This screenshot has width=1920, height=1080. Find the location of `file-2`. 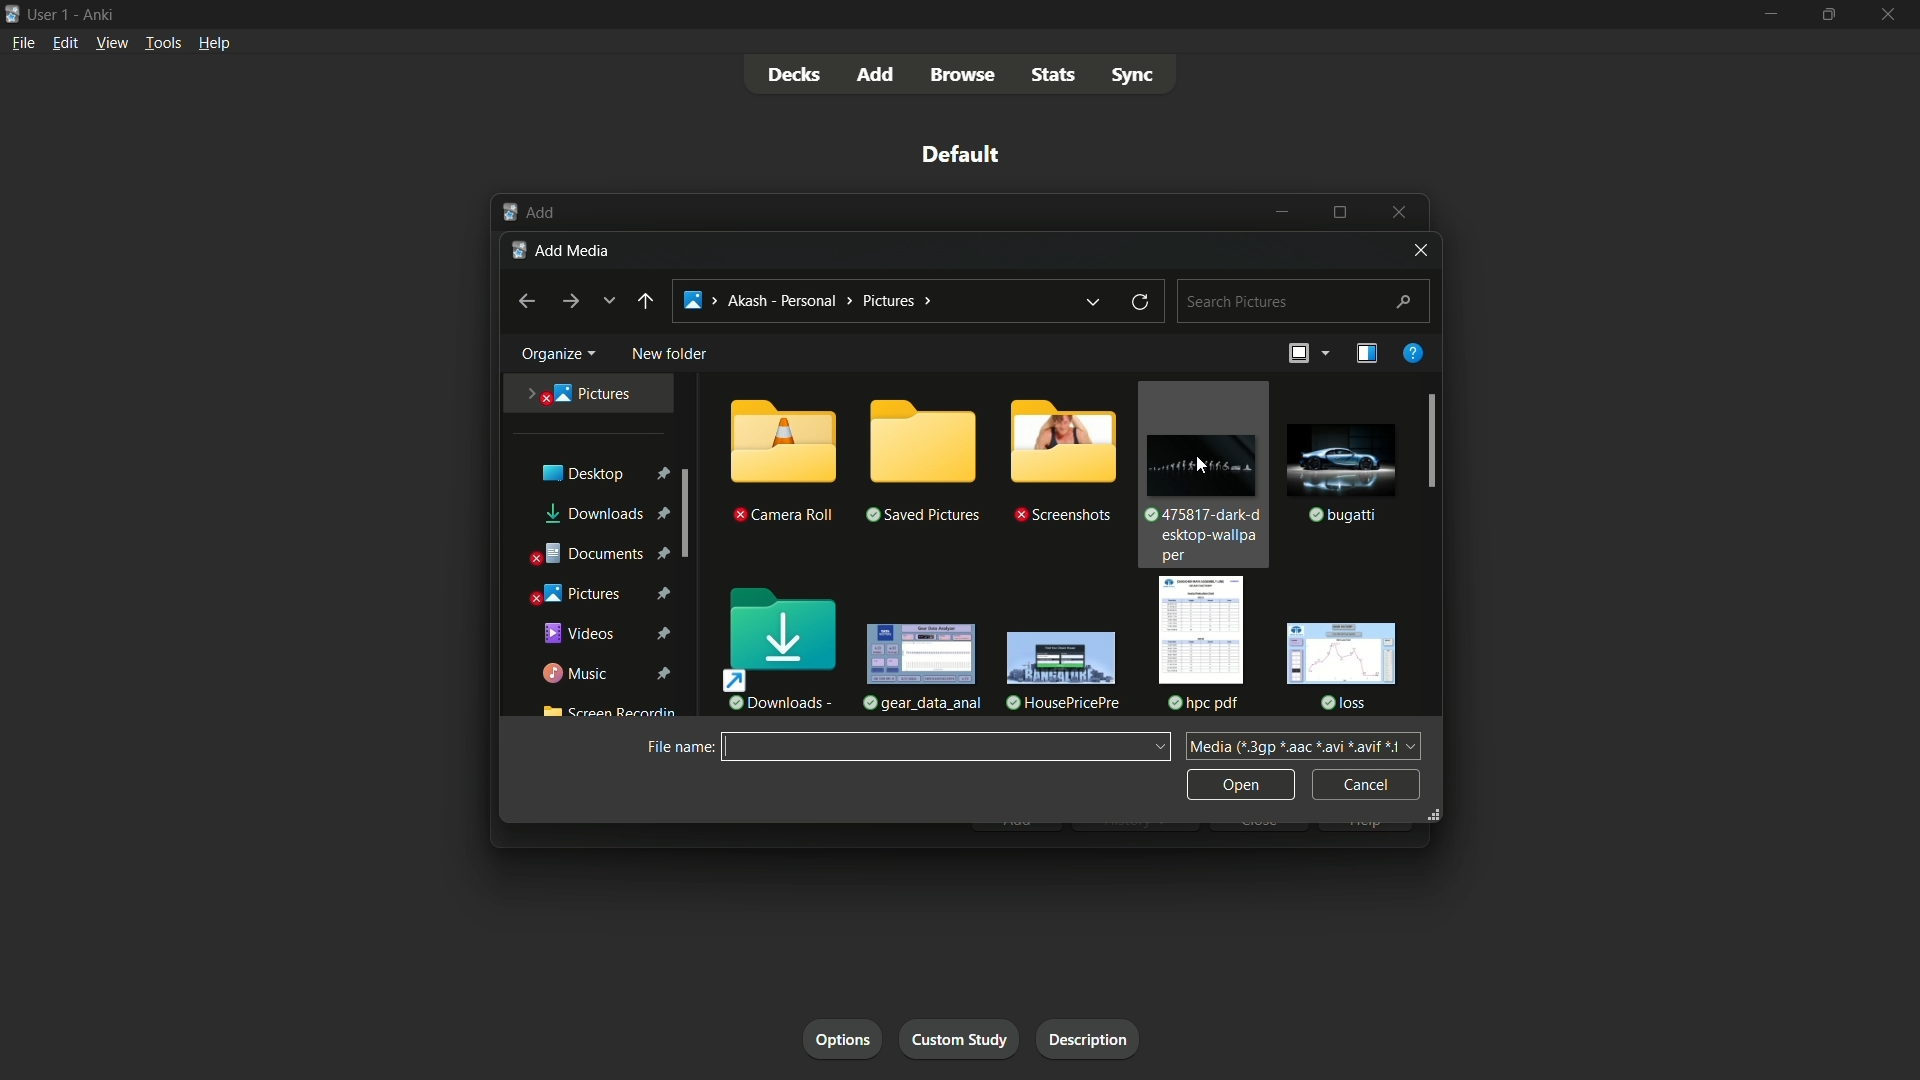

file-2 is located at coordinates (1344, 454).